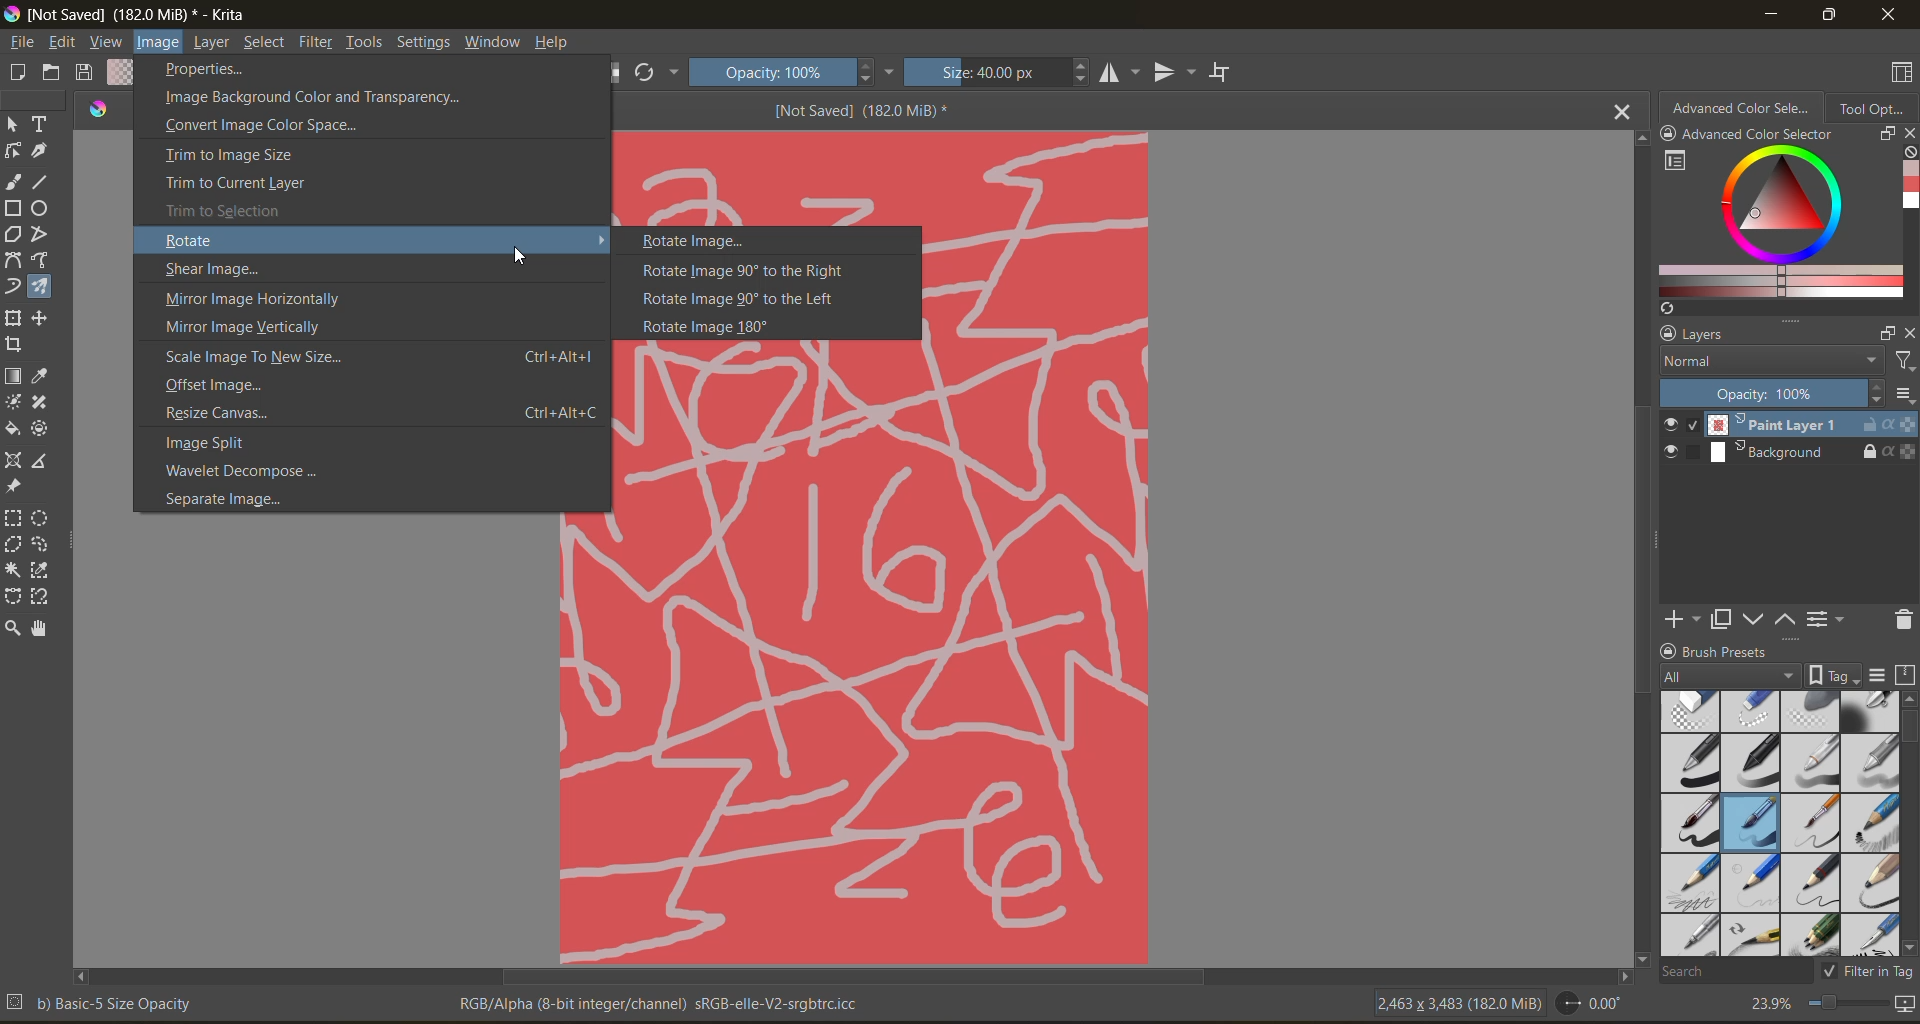  Describe the element at coordinates (14, 72) in the screenshot. I see `create` at that location.